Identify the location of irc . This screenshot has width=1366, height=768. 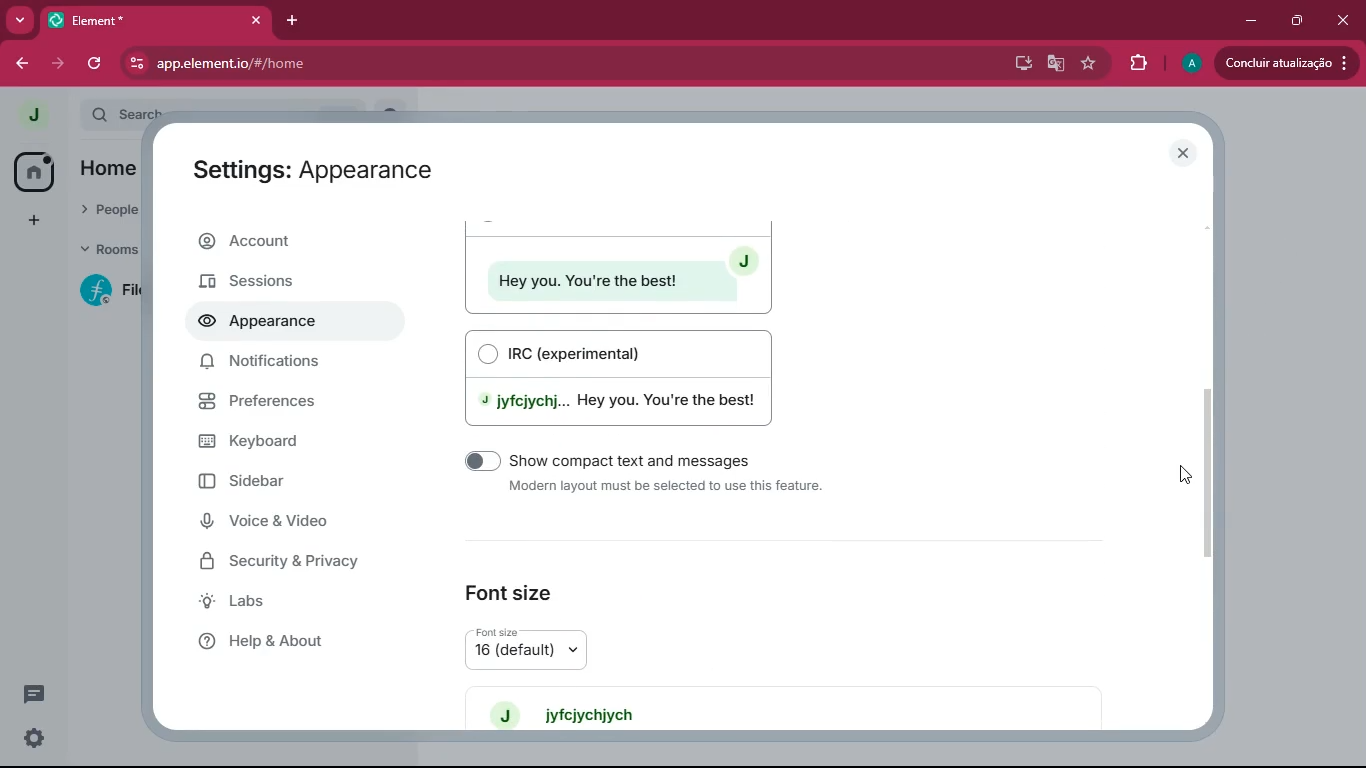
(628, 377).